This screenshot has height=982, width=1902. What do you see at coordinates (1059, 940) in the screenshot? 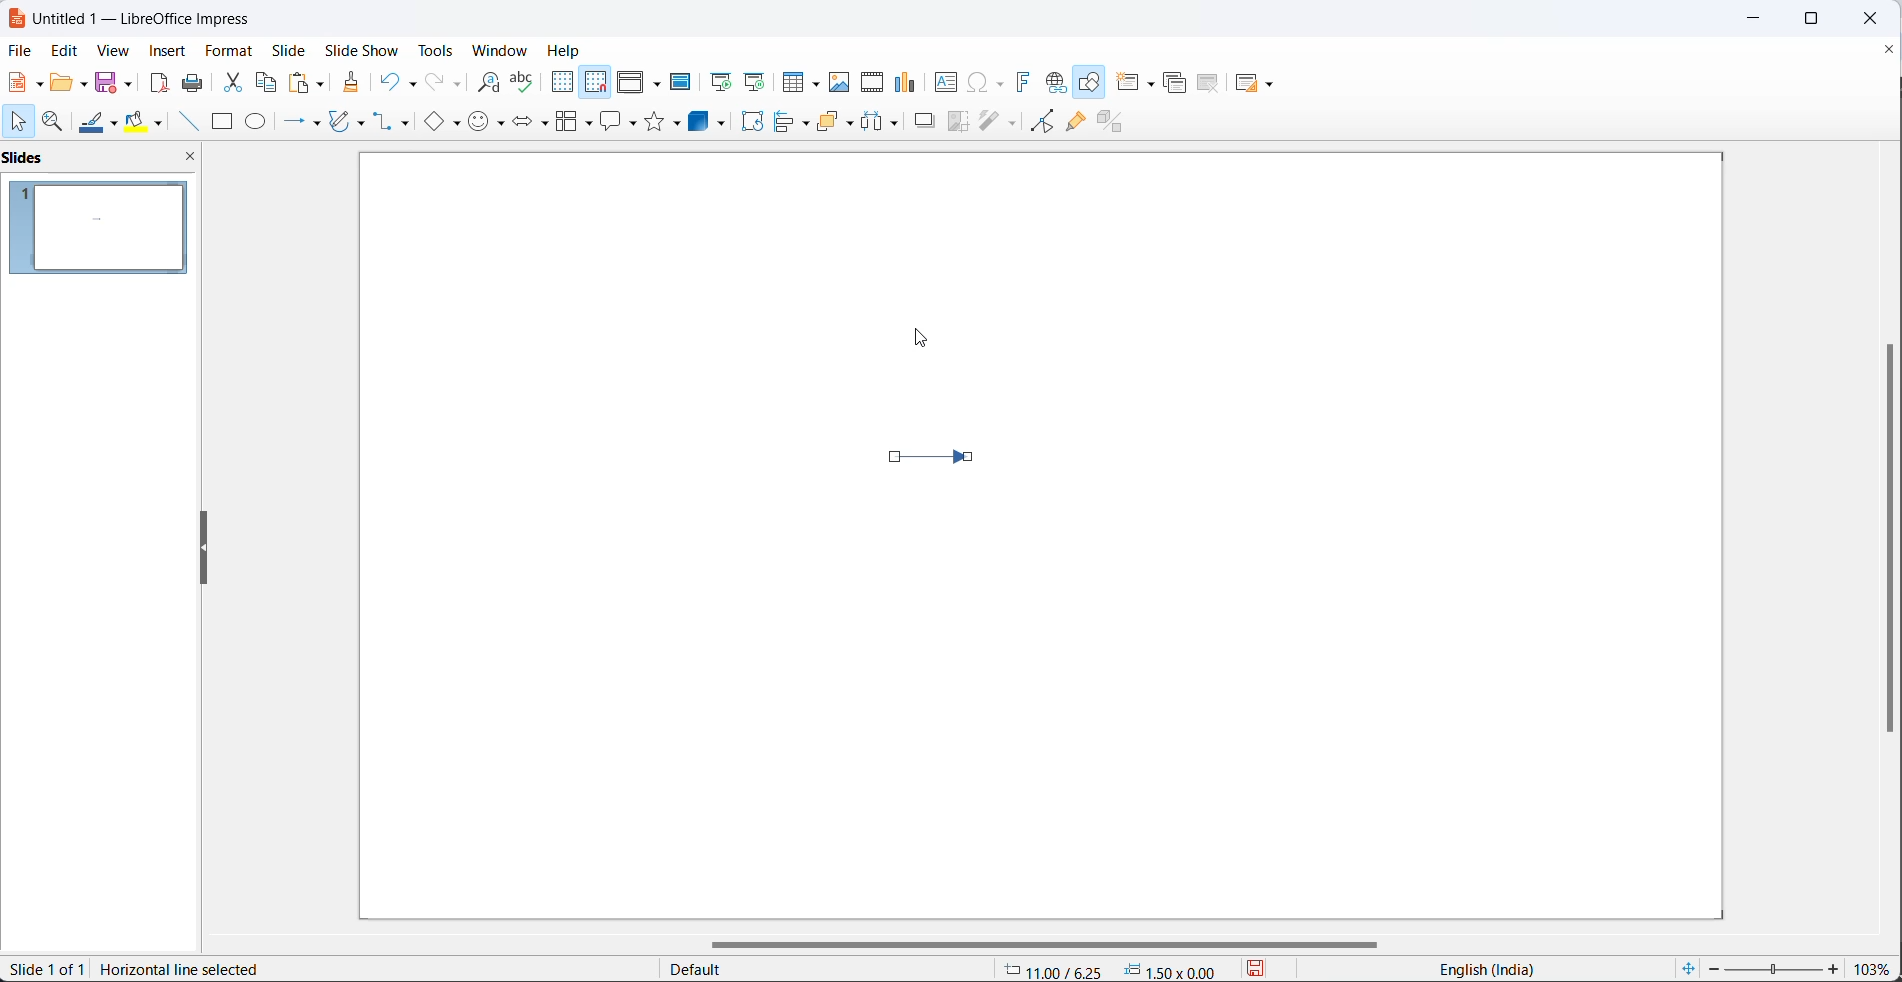
I see `scroll bar` at bounding box center [1059, 940].